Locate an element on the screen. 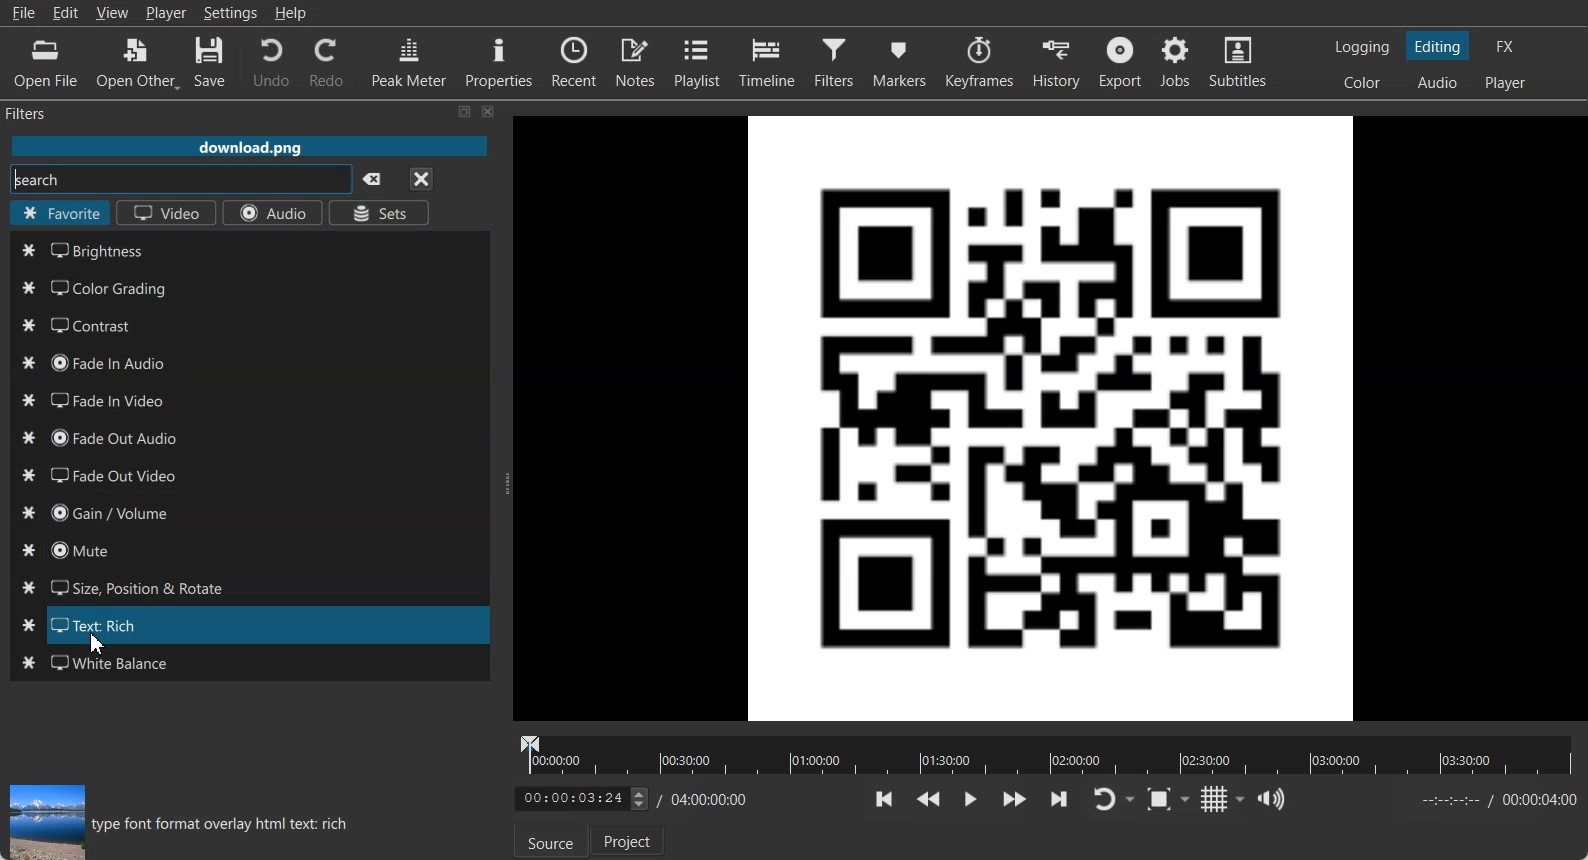 The image size is (1588, 860). Switching to the logging layout is located at coordinates (1362, 47).